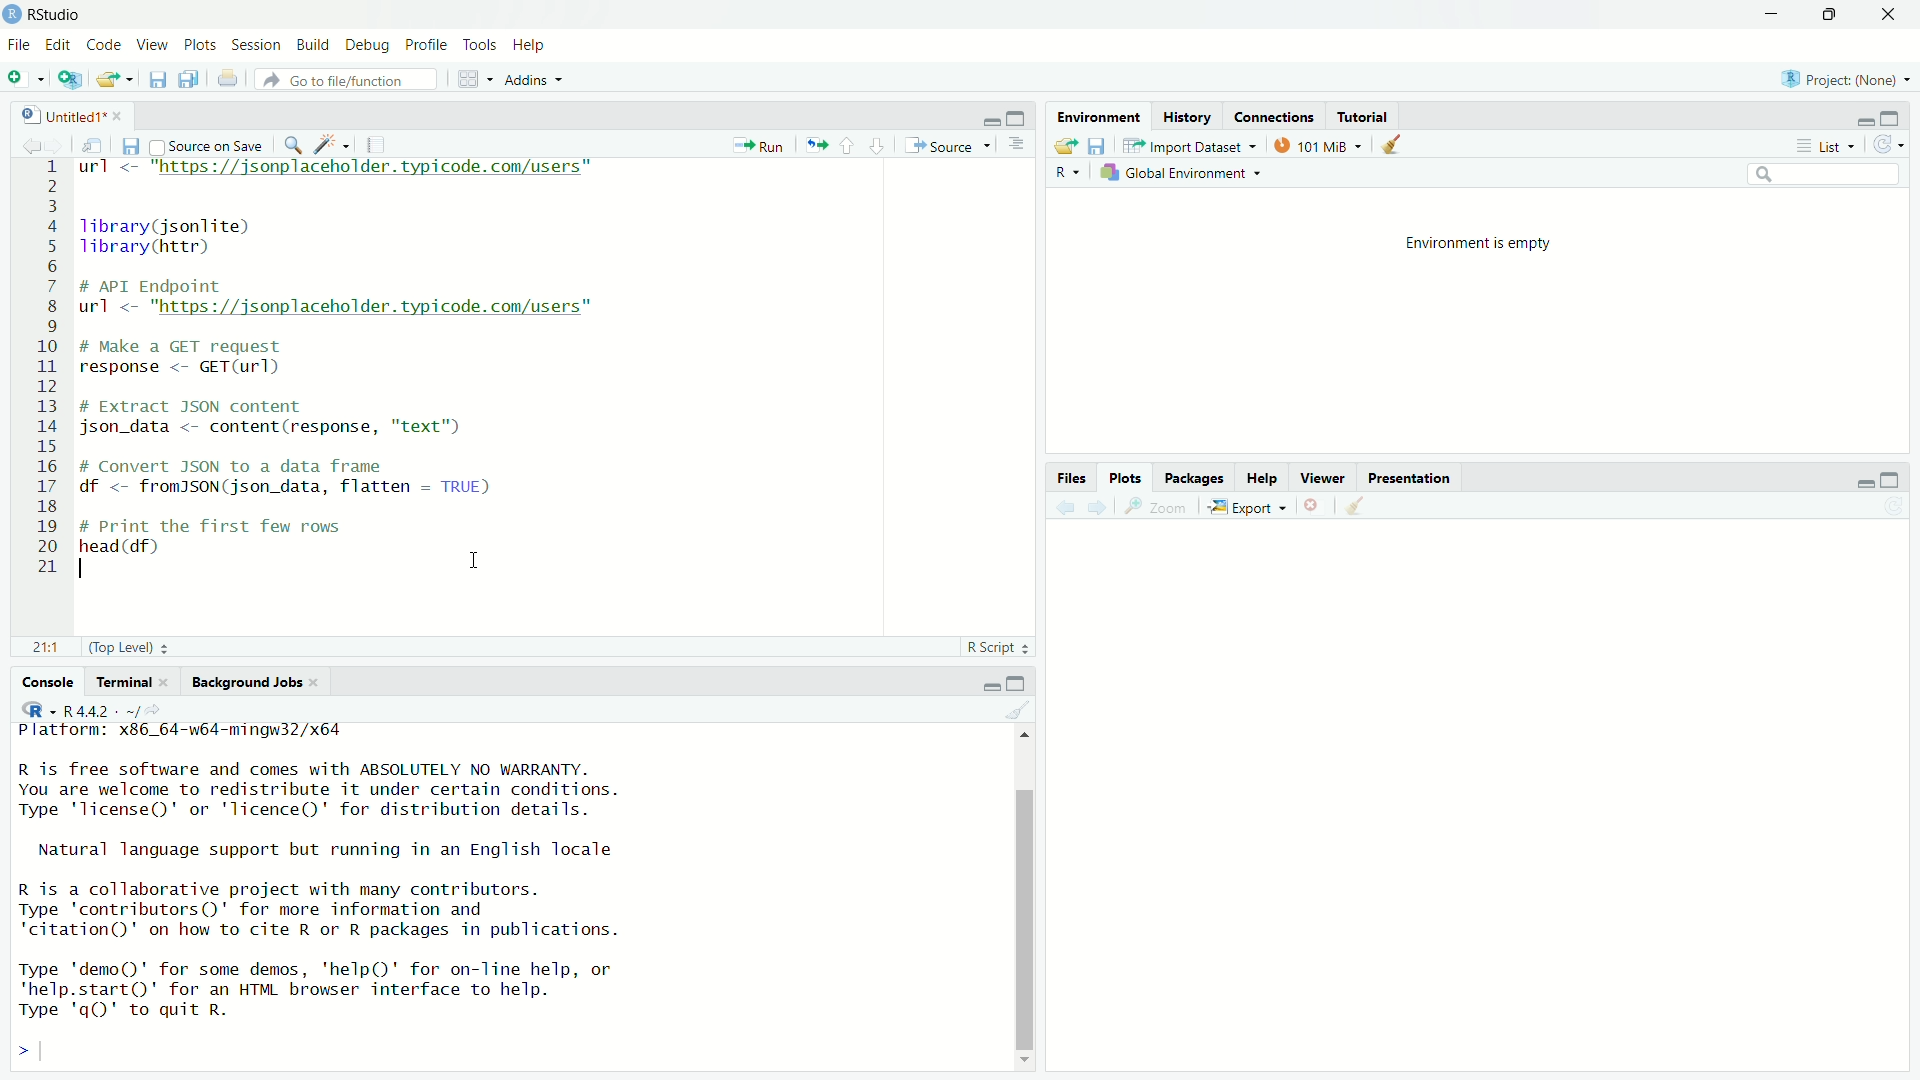 This screenshot has width=1920, height=1080. Describe the element at coordinates (1412, 479) in the screenshot. I see `Presentation` at that location.